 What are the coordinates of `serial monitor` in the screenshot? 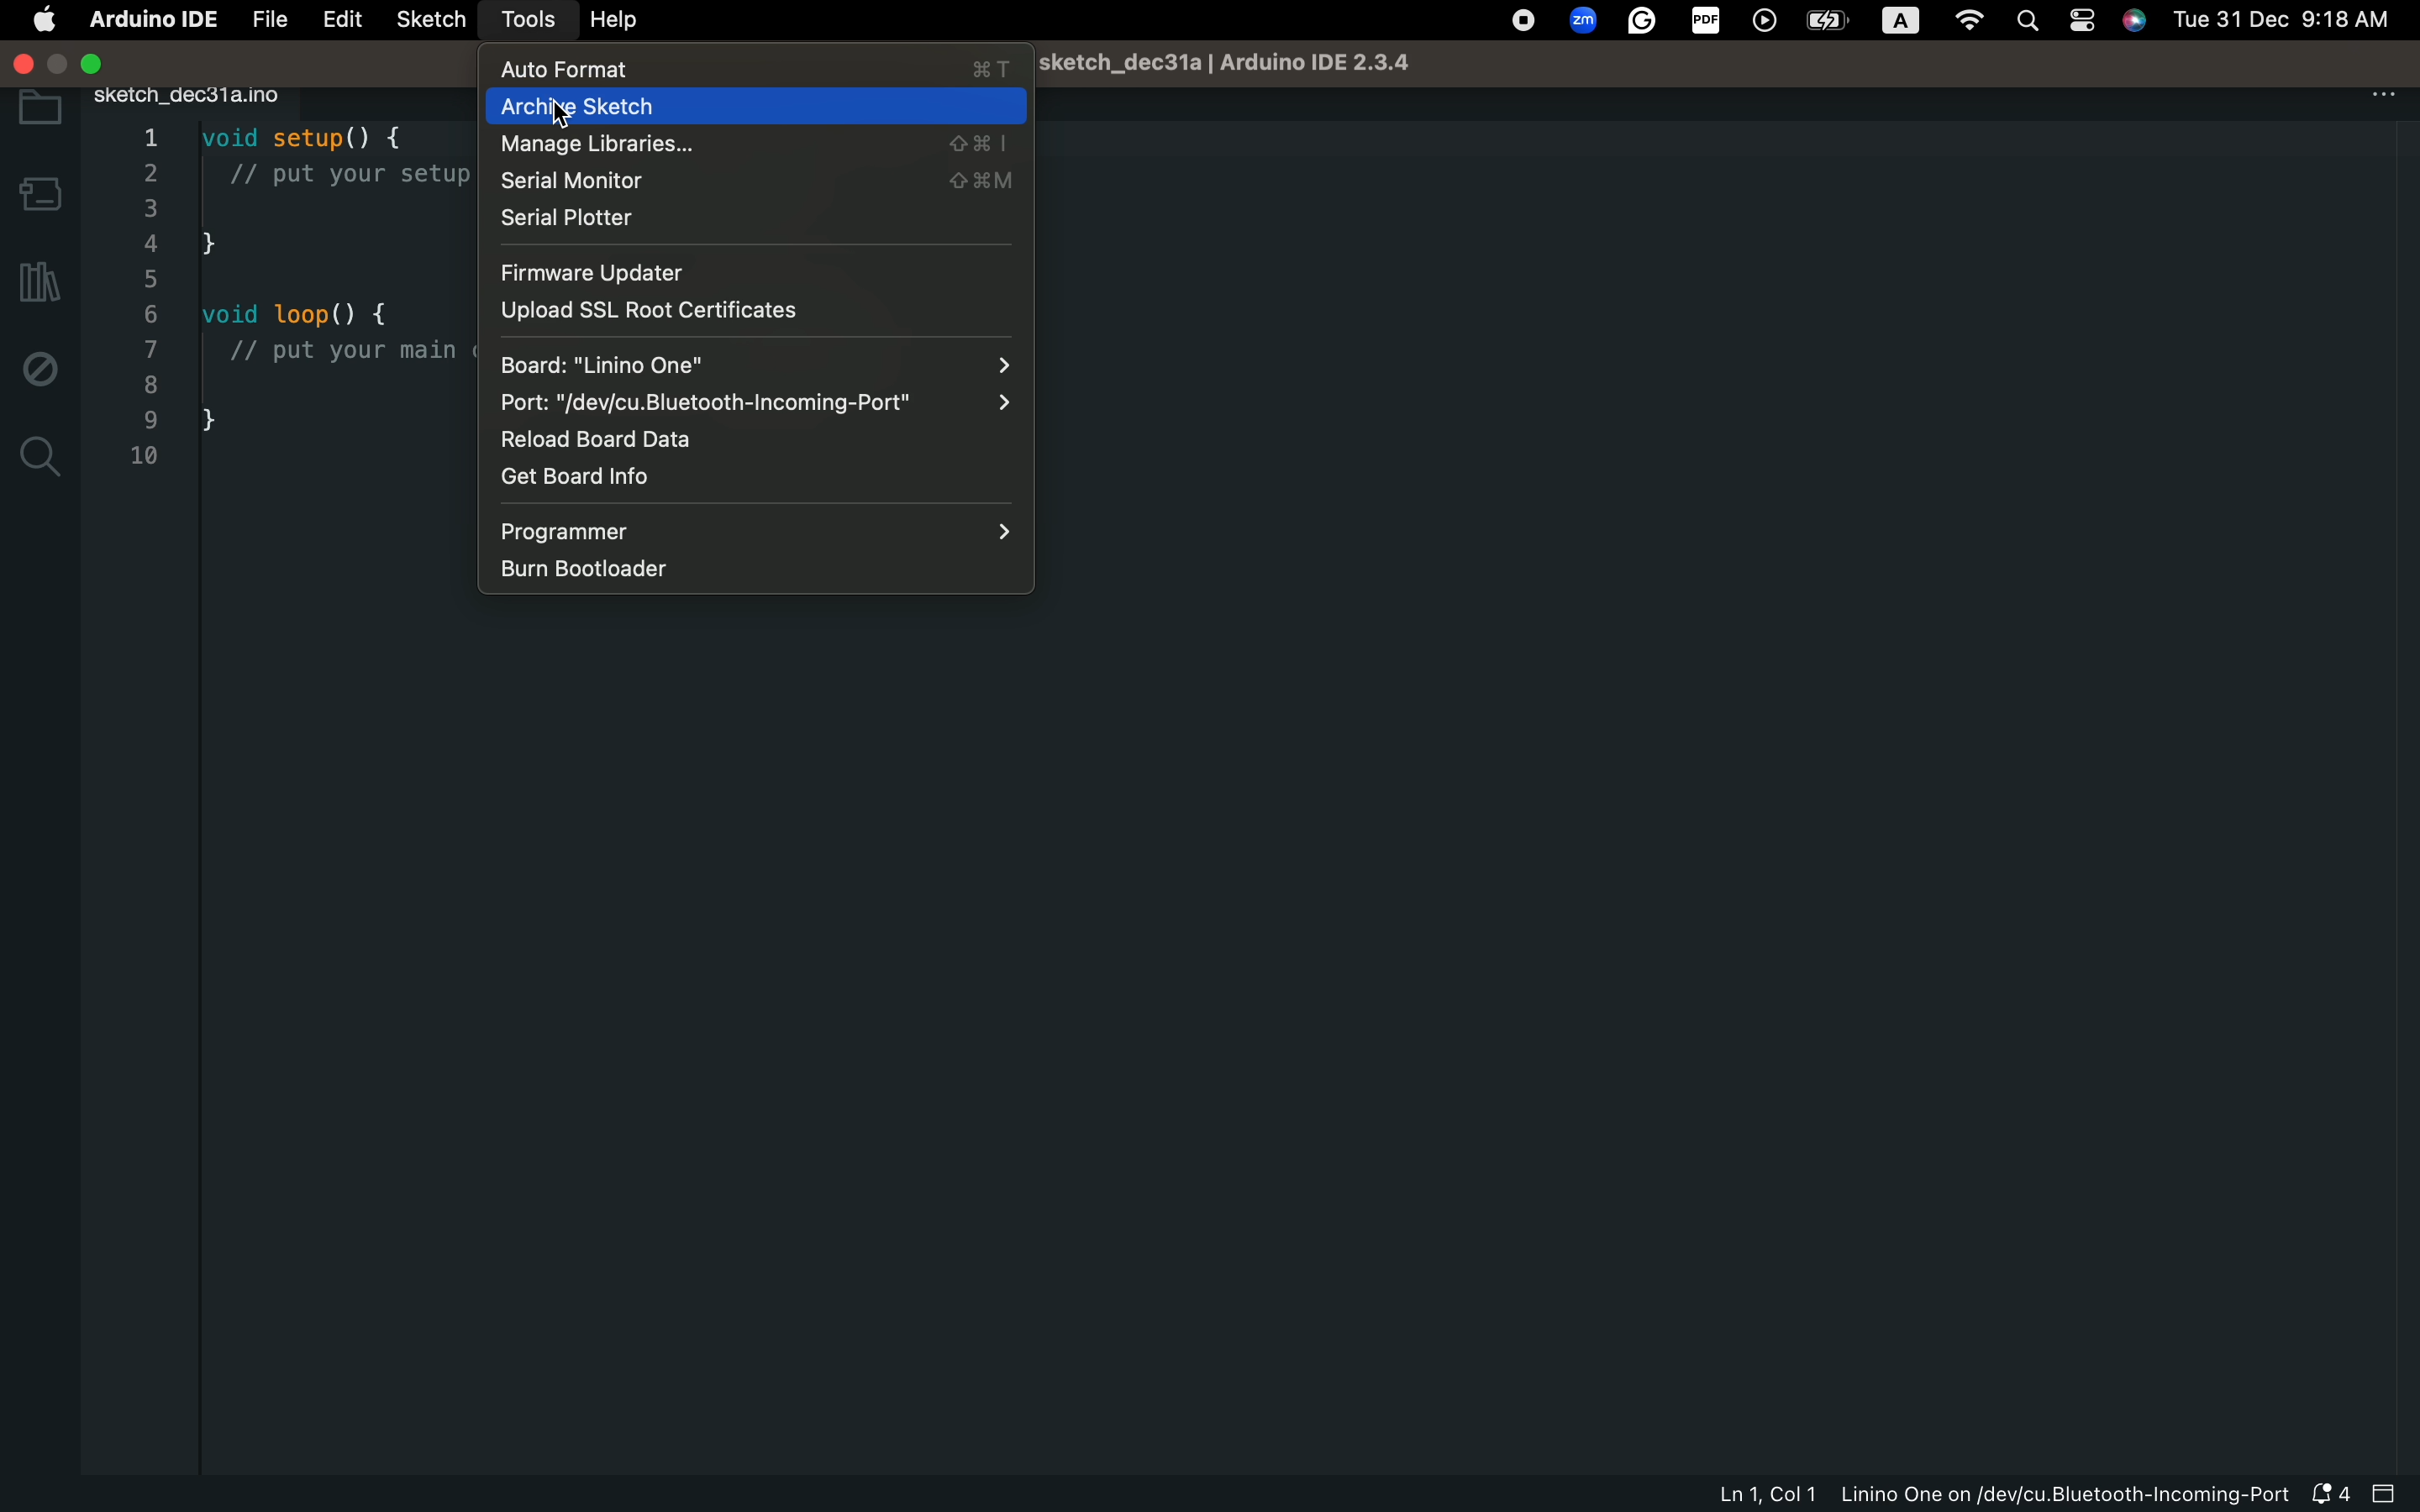 It's located at (757, 182).